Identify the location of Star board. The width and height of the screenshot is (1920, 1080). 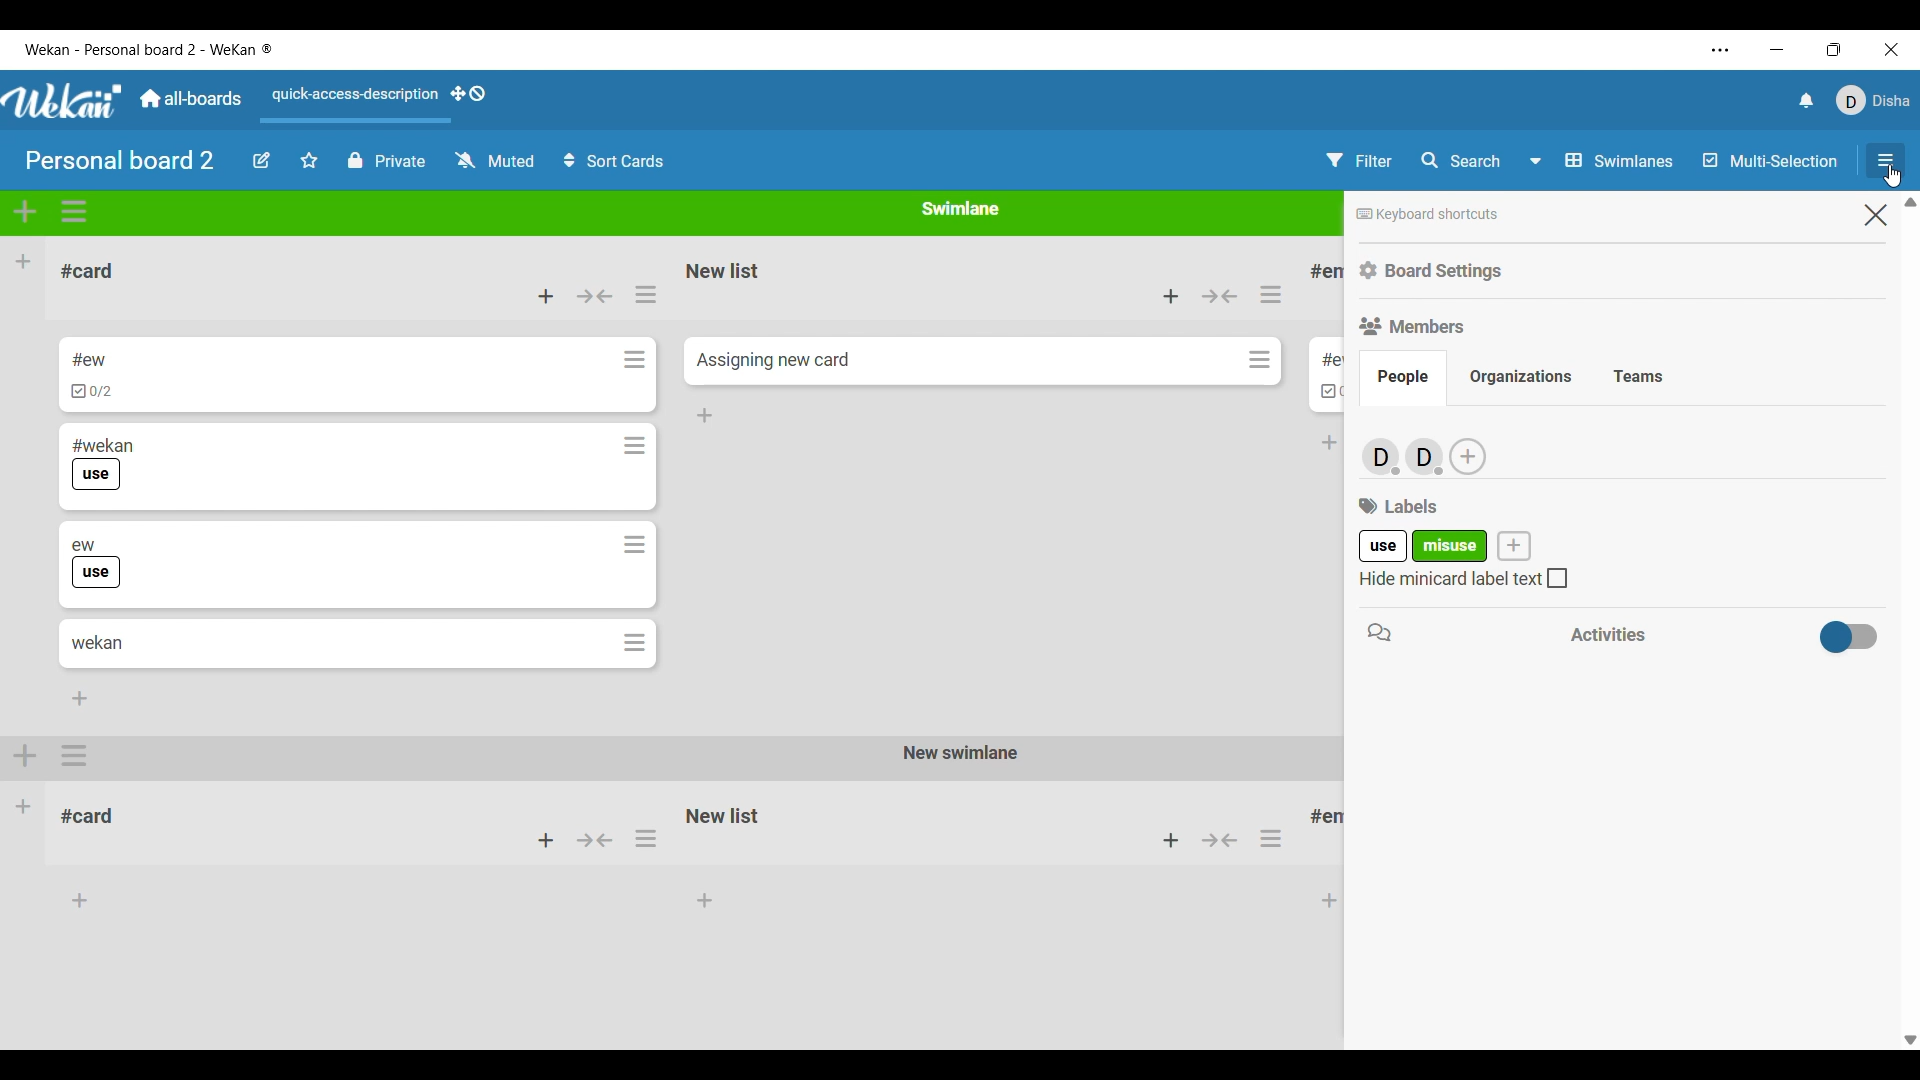
(310, 160).